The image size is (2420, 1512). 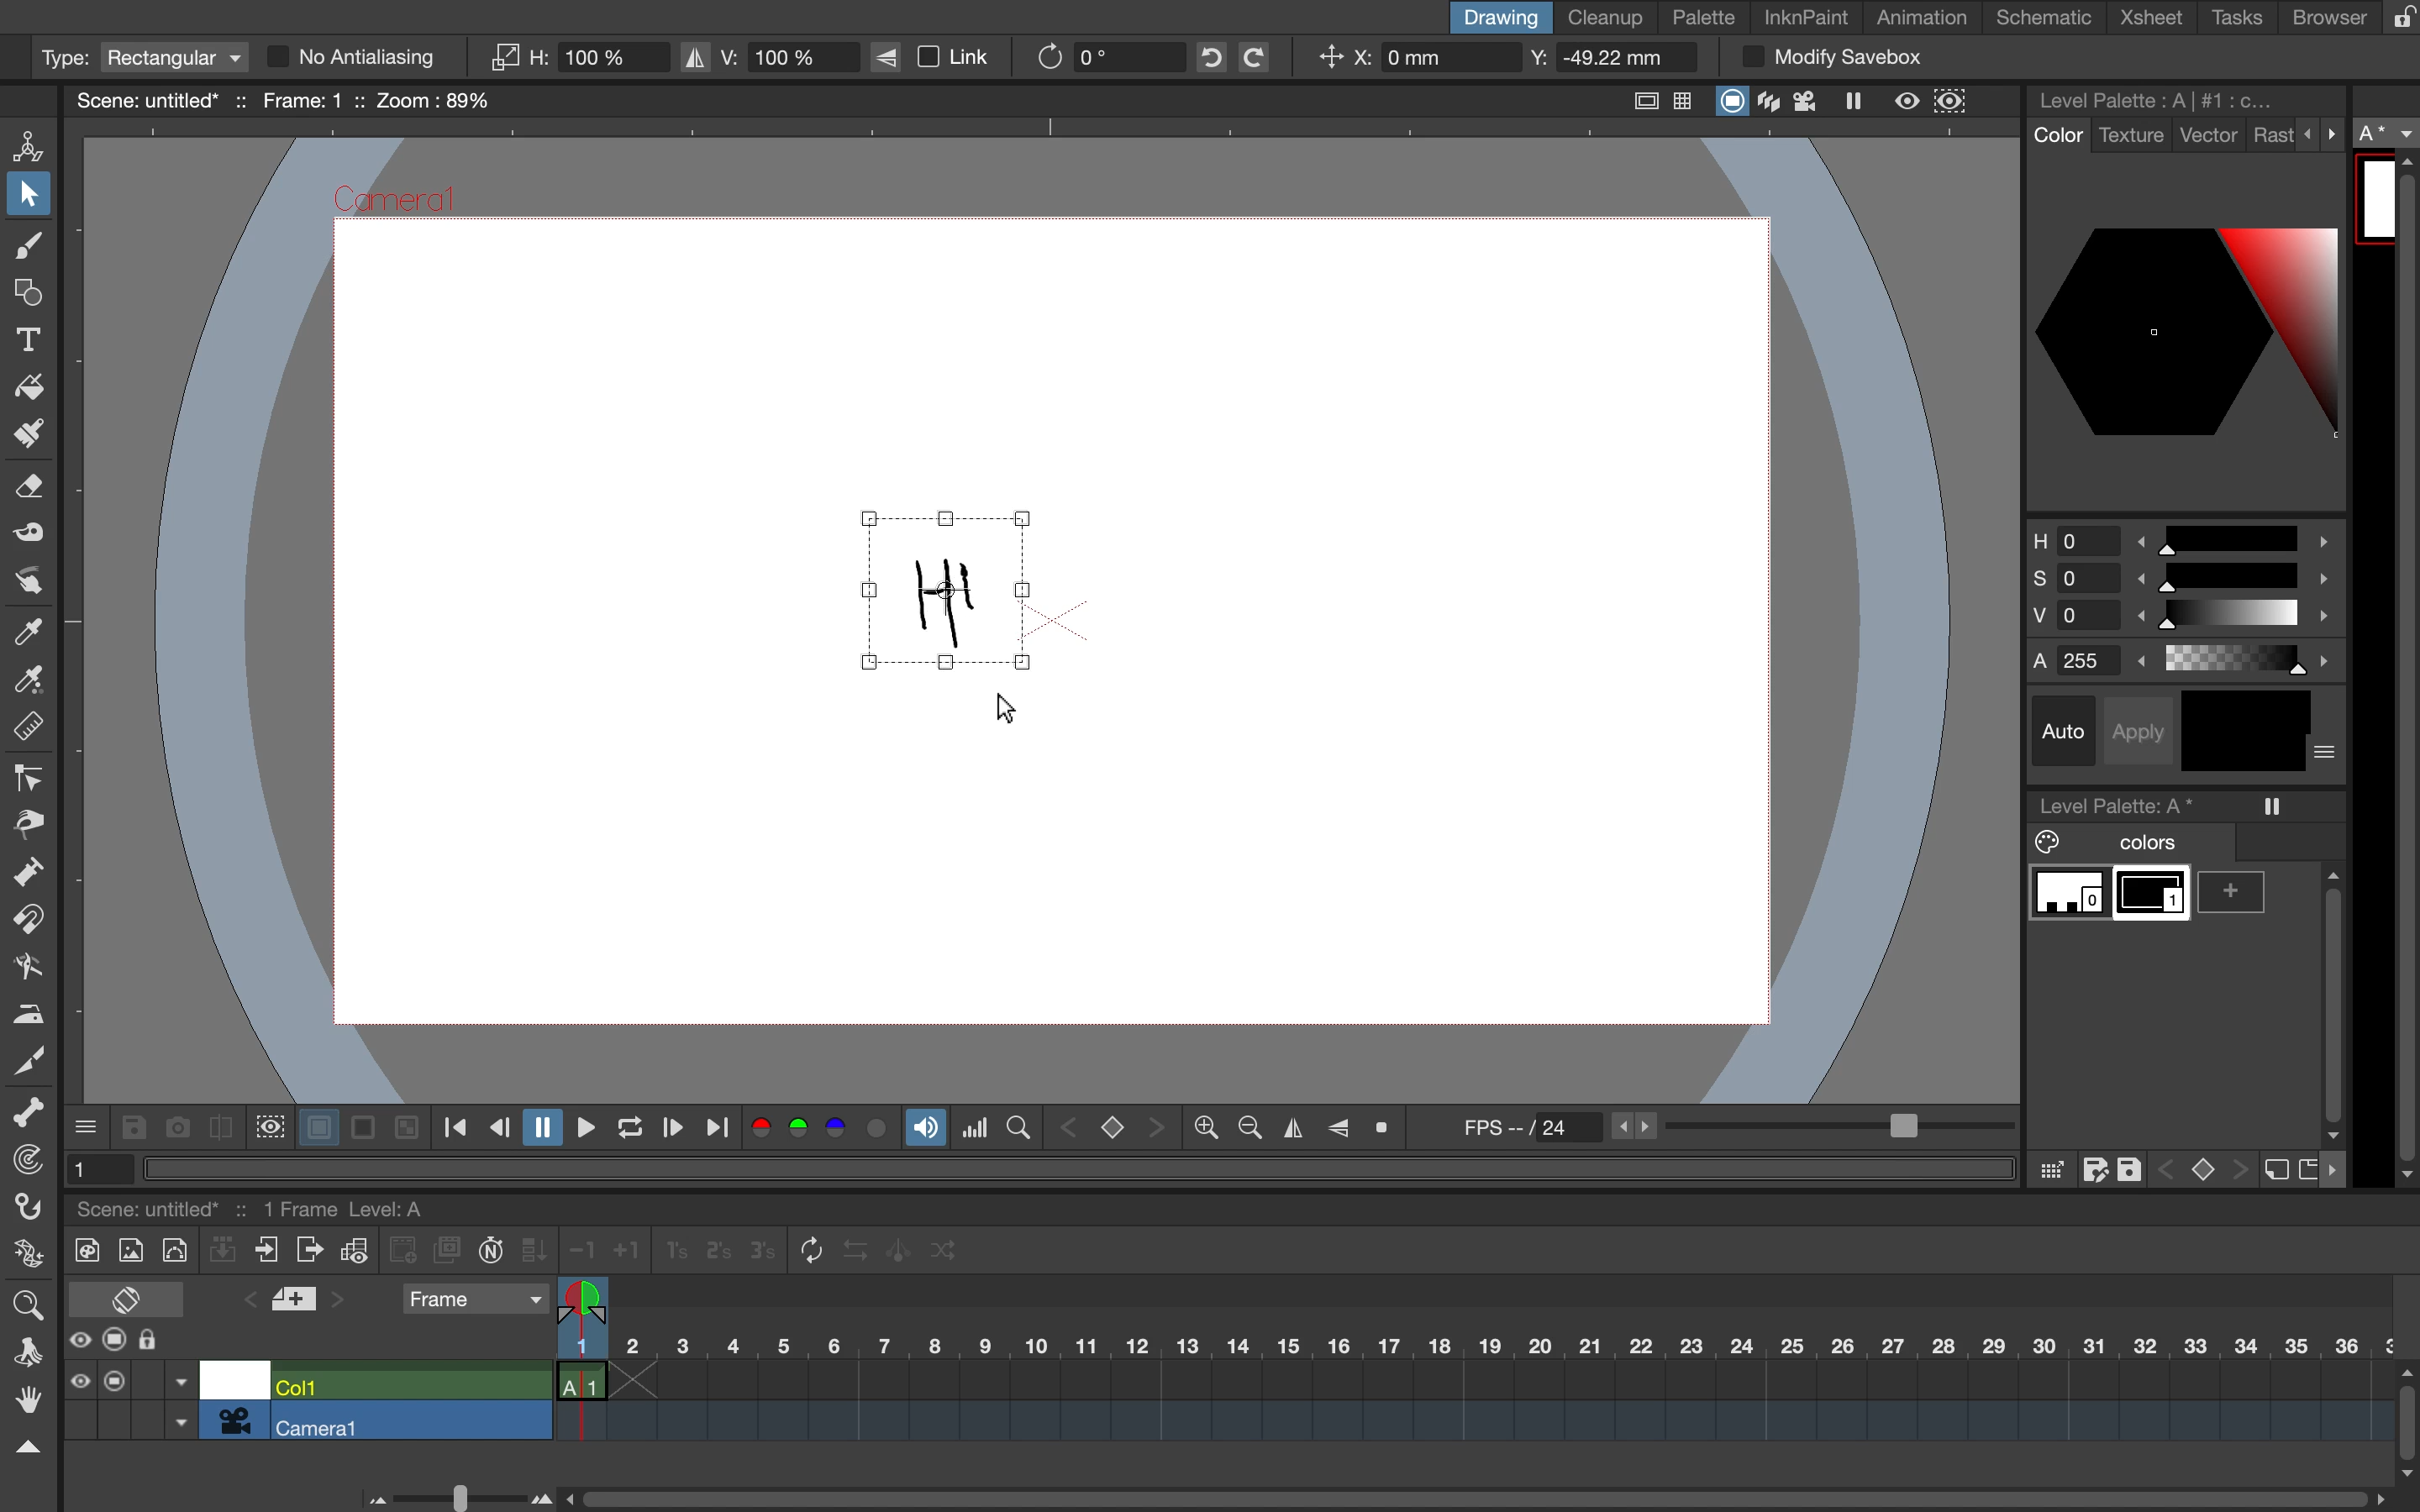 I want to click on cursor, so click(x=1005, y=711).